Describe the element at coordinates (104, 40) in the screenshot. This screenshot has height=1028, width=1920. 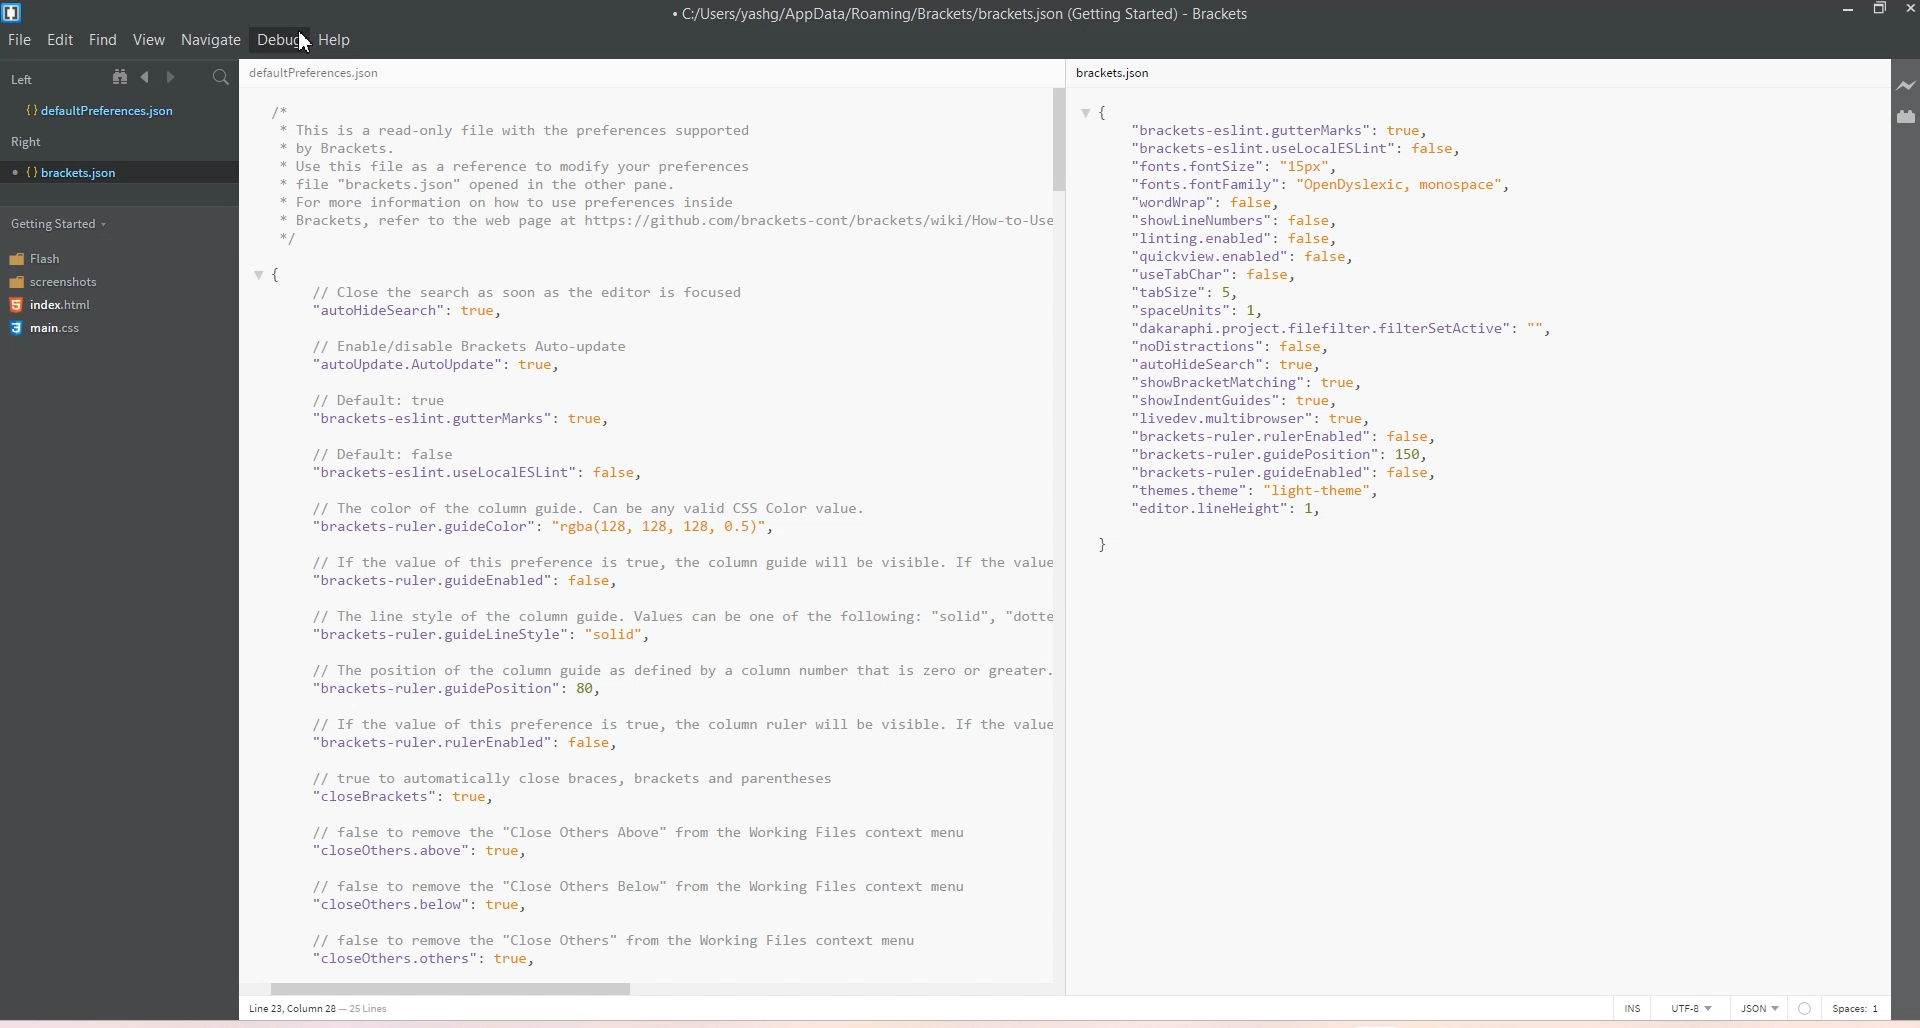
I see `Find` at that location.